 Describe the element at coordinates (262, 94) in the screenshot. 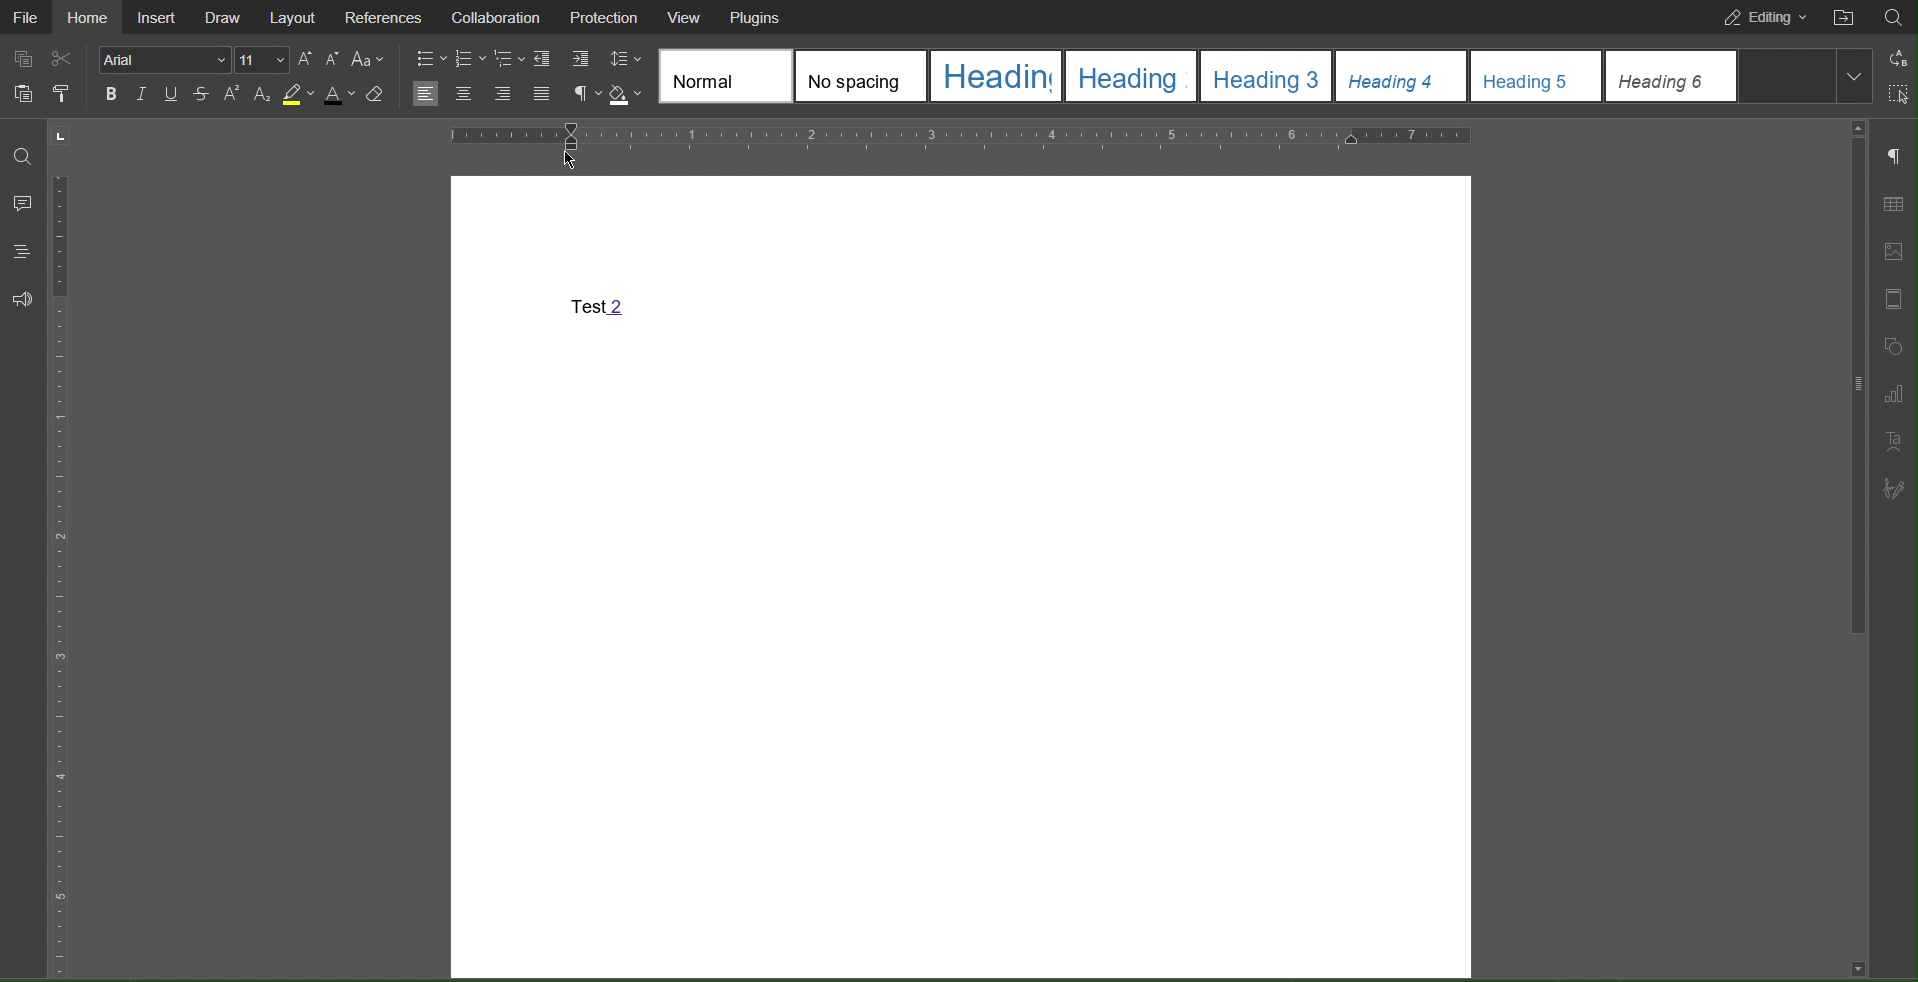

I see `Subscript` at that location.